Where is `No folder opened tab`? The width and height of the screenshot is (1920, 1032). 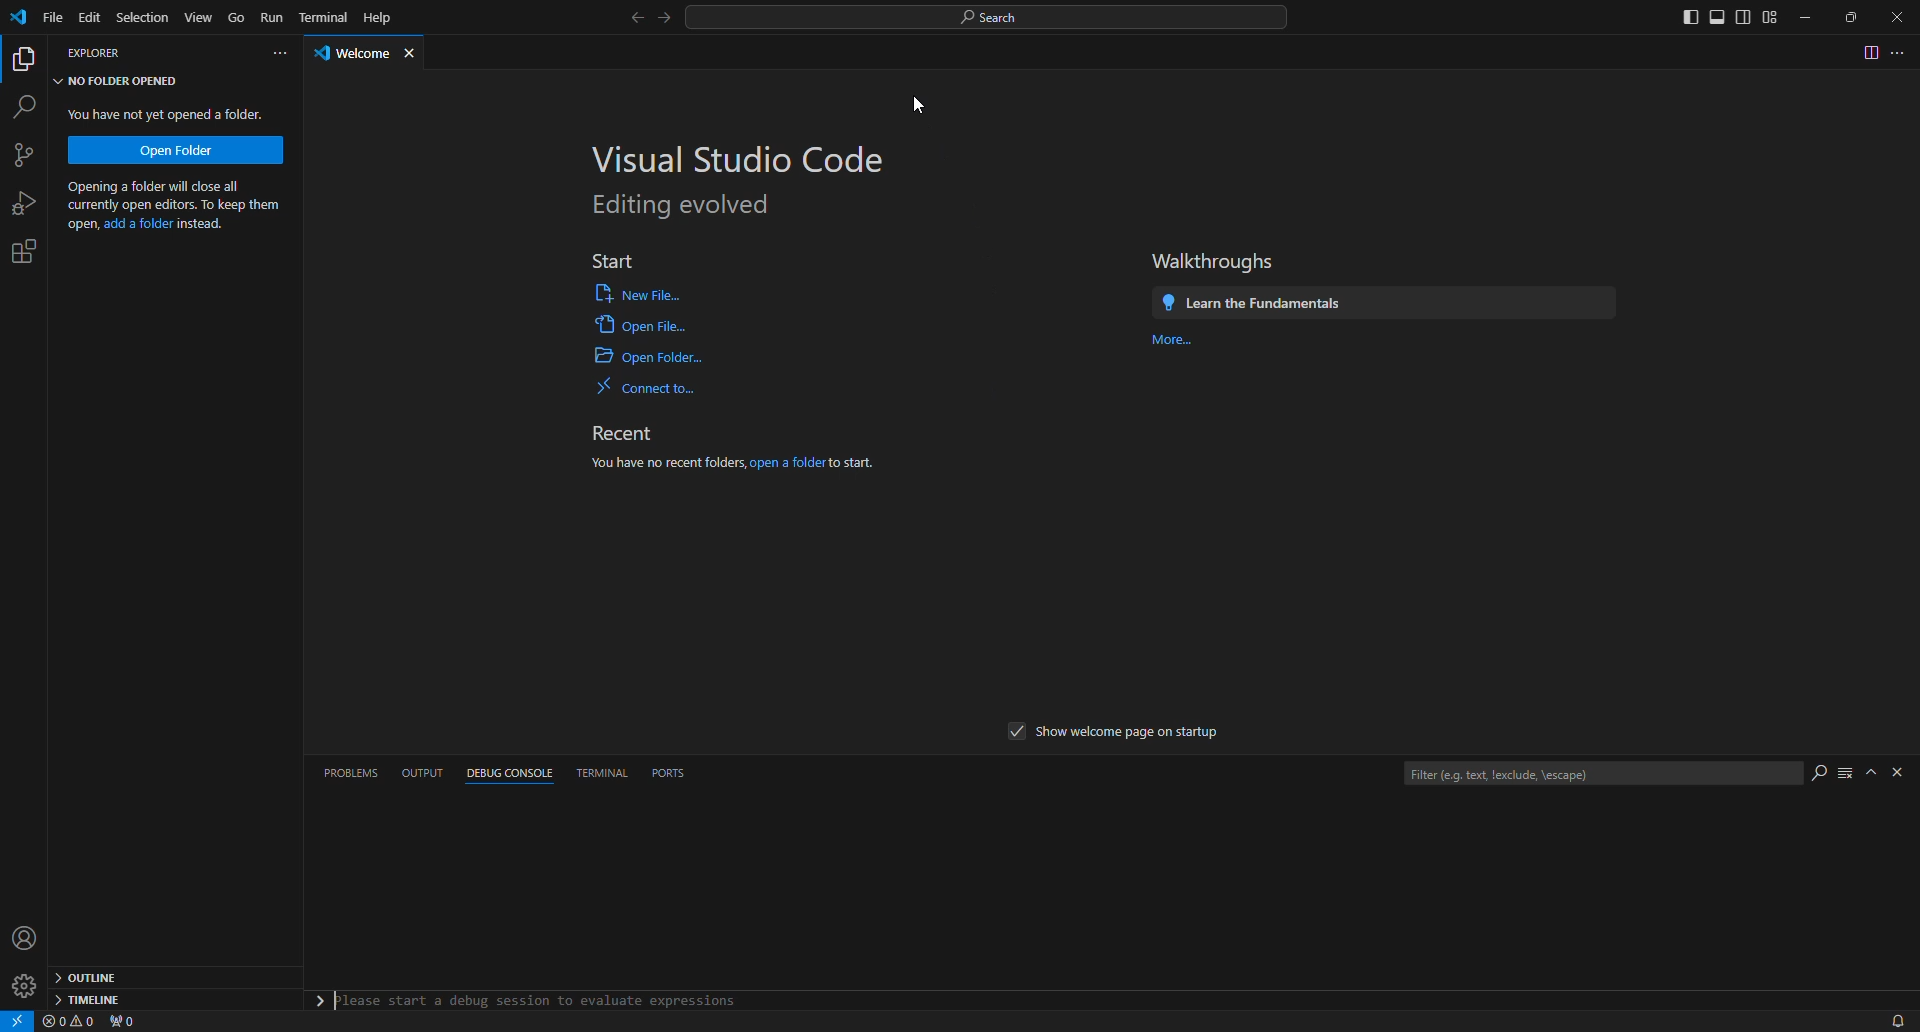
No folder opened tab is located at coordinates (122, 82).